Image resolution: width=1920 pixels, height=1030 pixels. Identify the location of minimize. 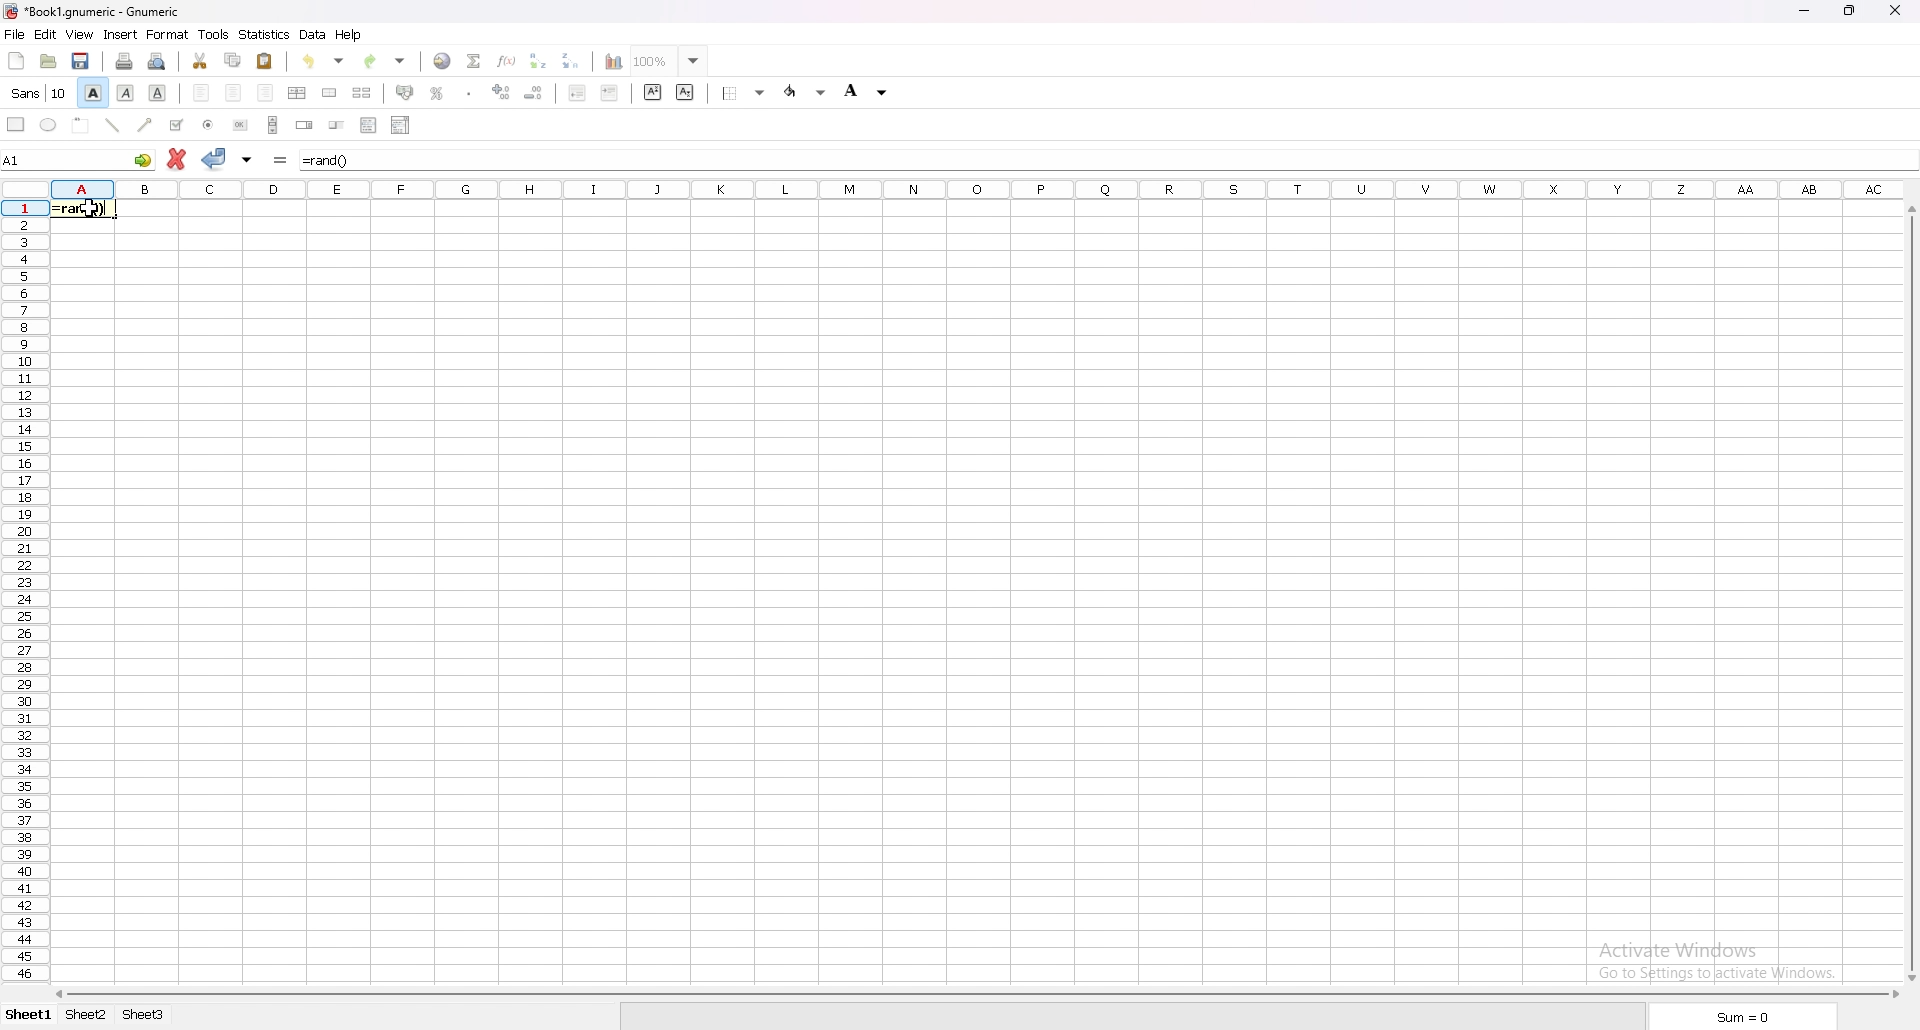
(1806, 11).